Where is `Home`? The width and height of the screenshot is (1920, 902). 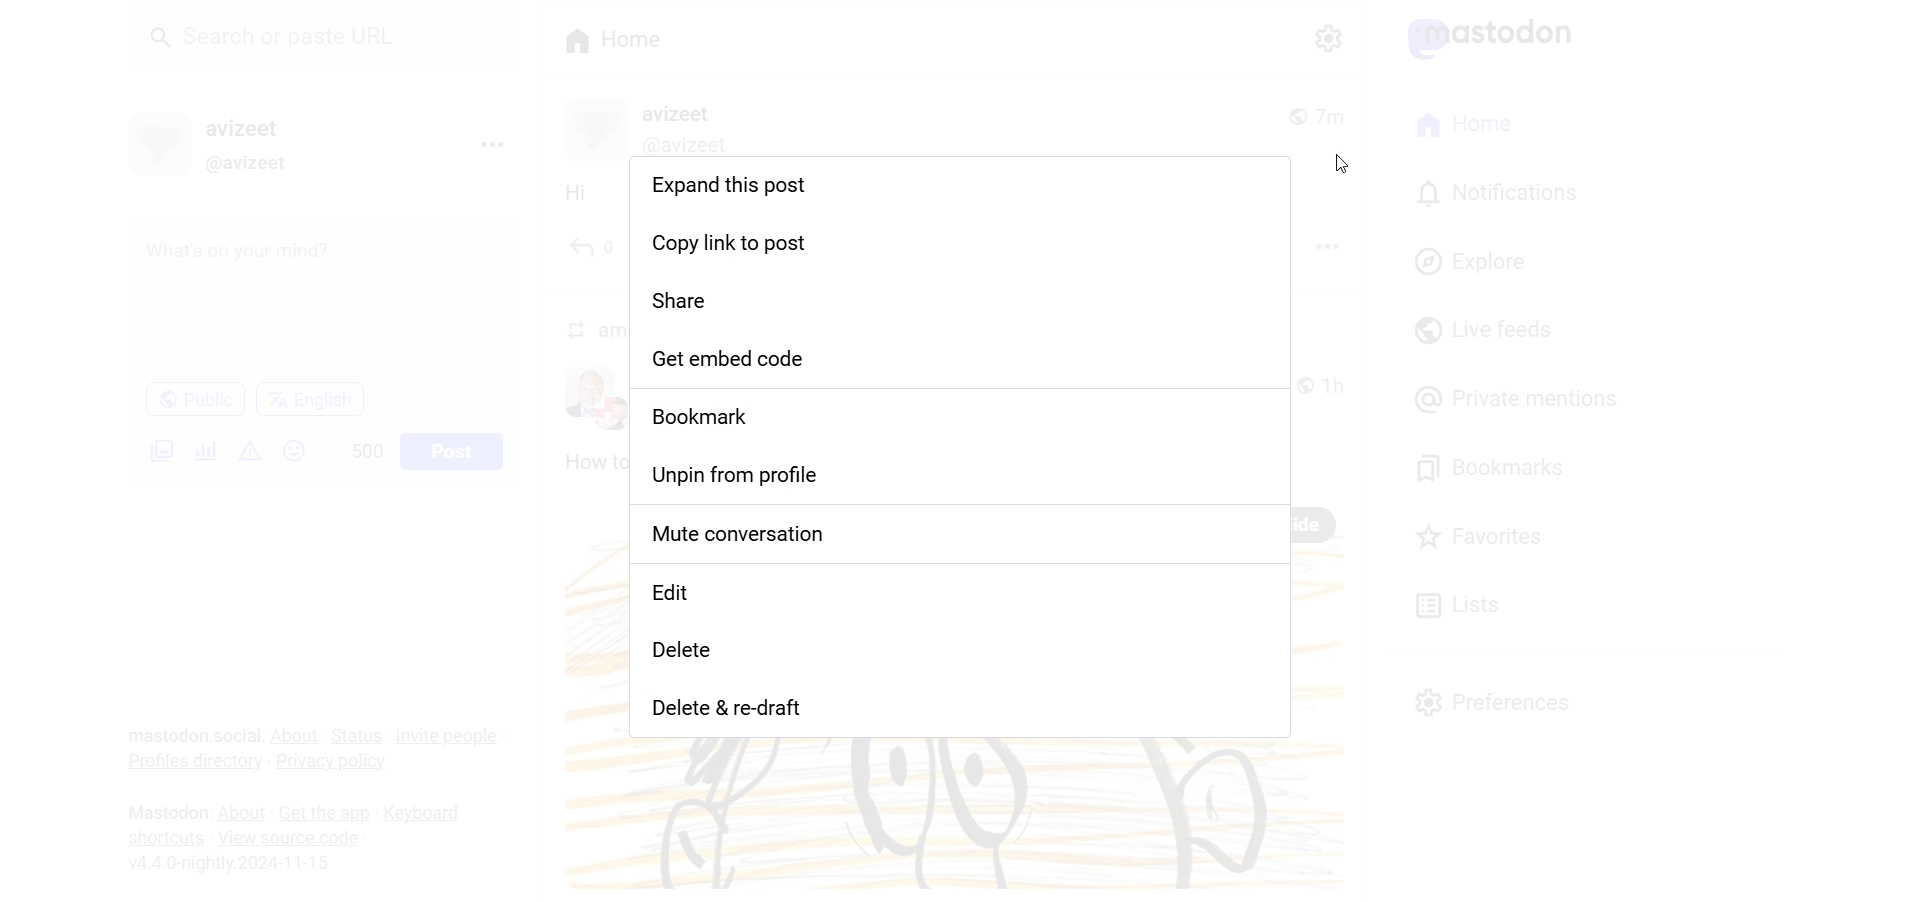 Home is located at coordinates (1465, 126).